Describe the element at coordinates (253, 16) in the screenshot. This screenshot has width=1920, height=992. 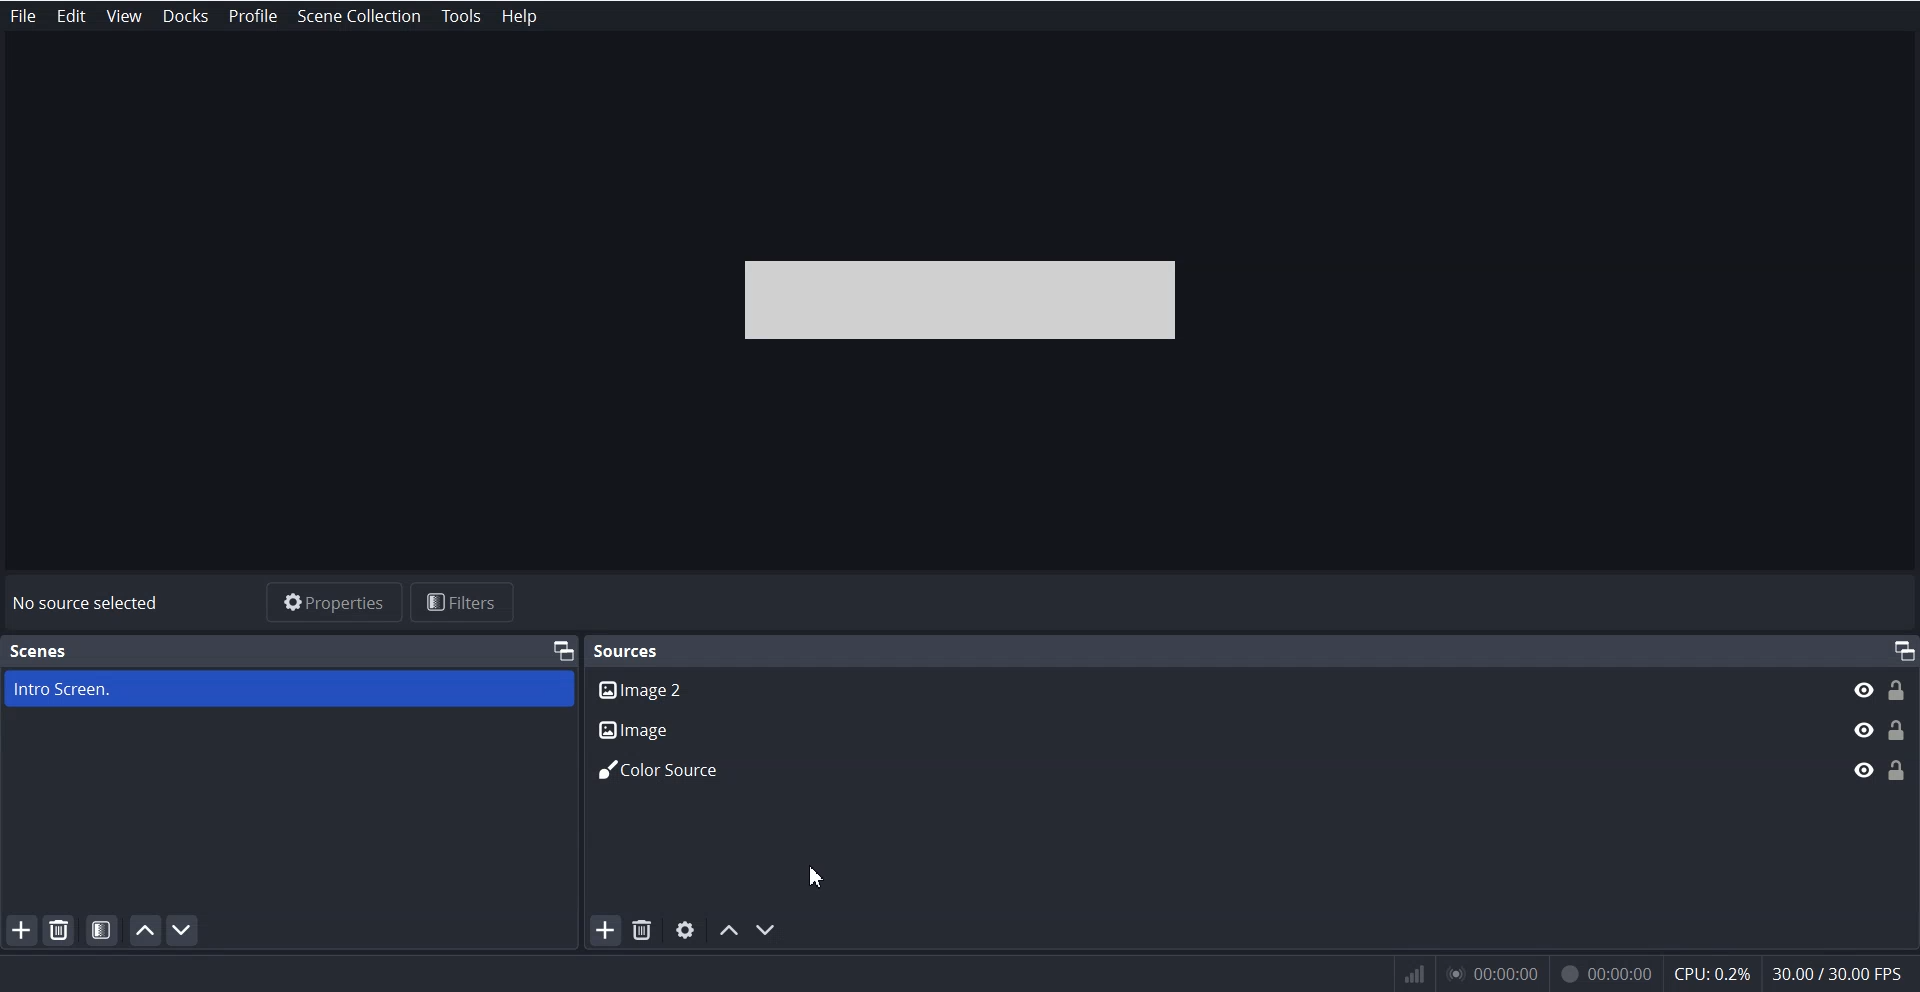
I see `Profile` at that location.